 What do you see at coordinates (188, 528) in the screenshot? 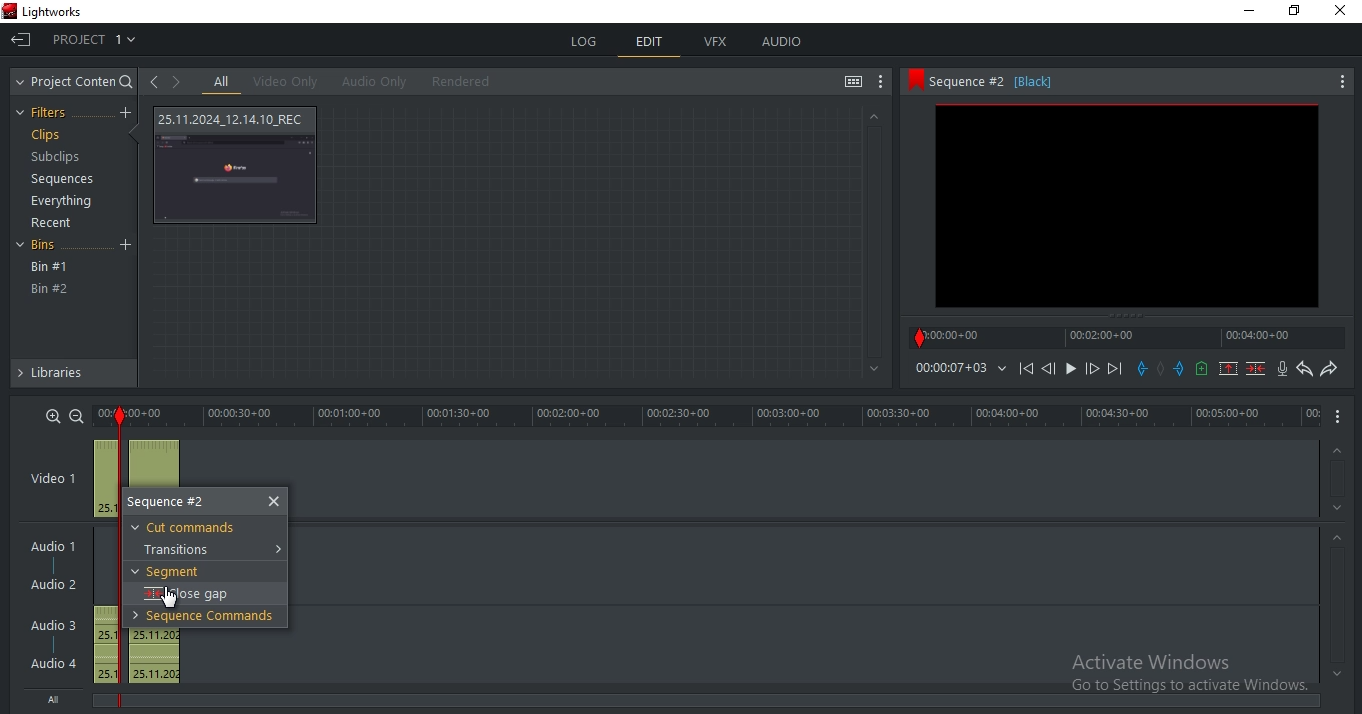
I see `cut commands` at bounding box center [188, 528].